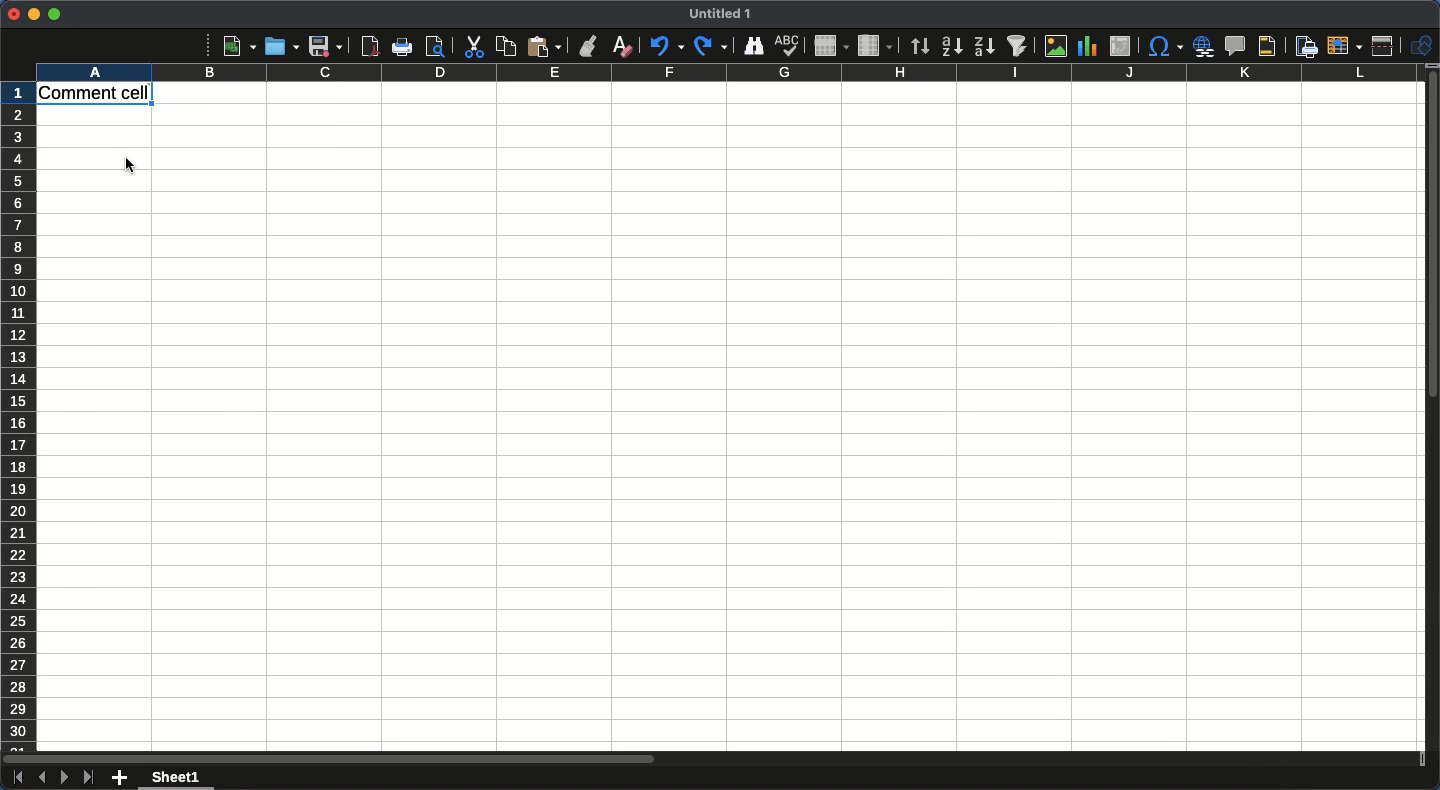 The image size is (1440, 790). I want to click on Undo, so click(666, 46).